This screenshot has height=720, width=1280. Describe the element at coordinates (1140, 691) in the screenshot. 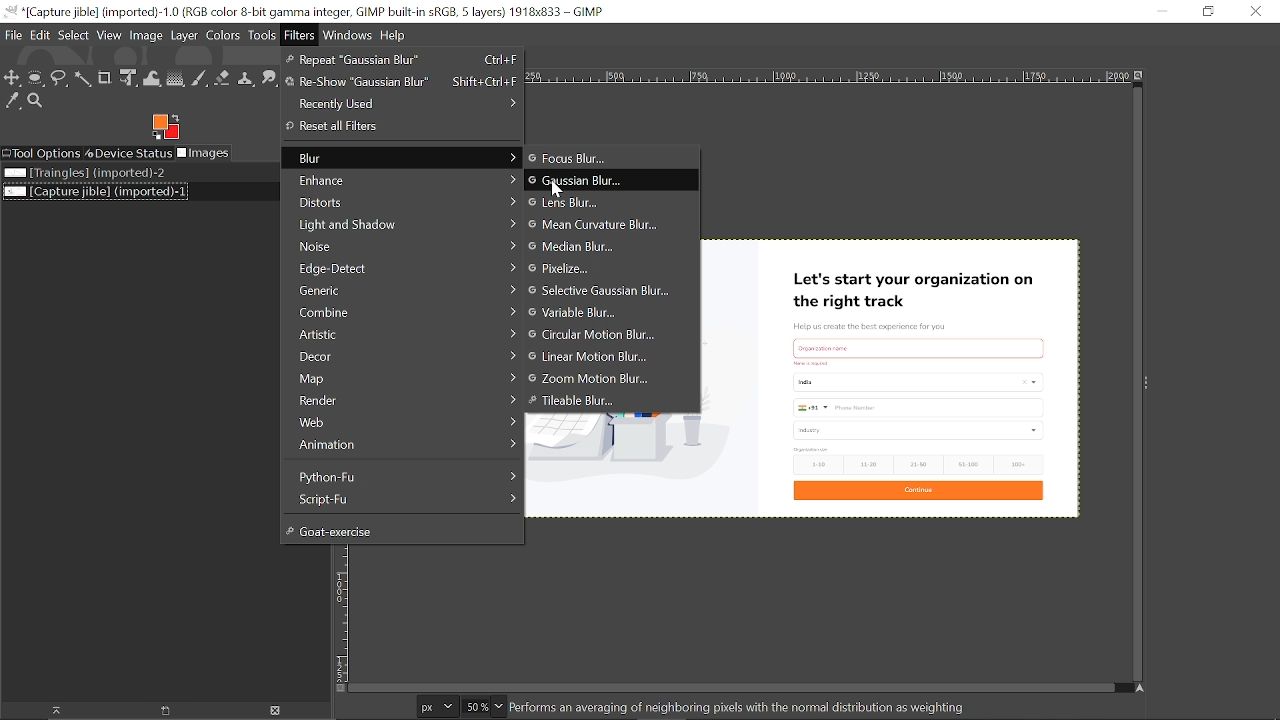

I see `Navigate the image display` at that location.